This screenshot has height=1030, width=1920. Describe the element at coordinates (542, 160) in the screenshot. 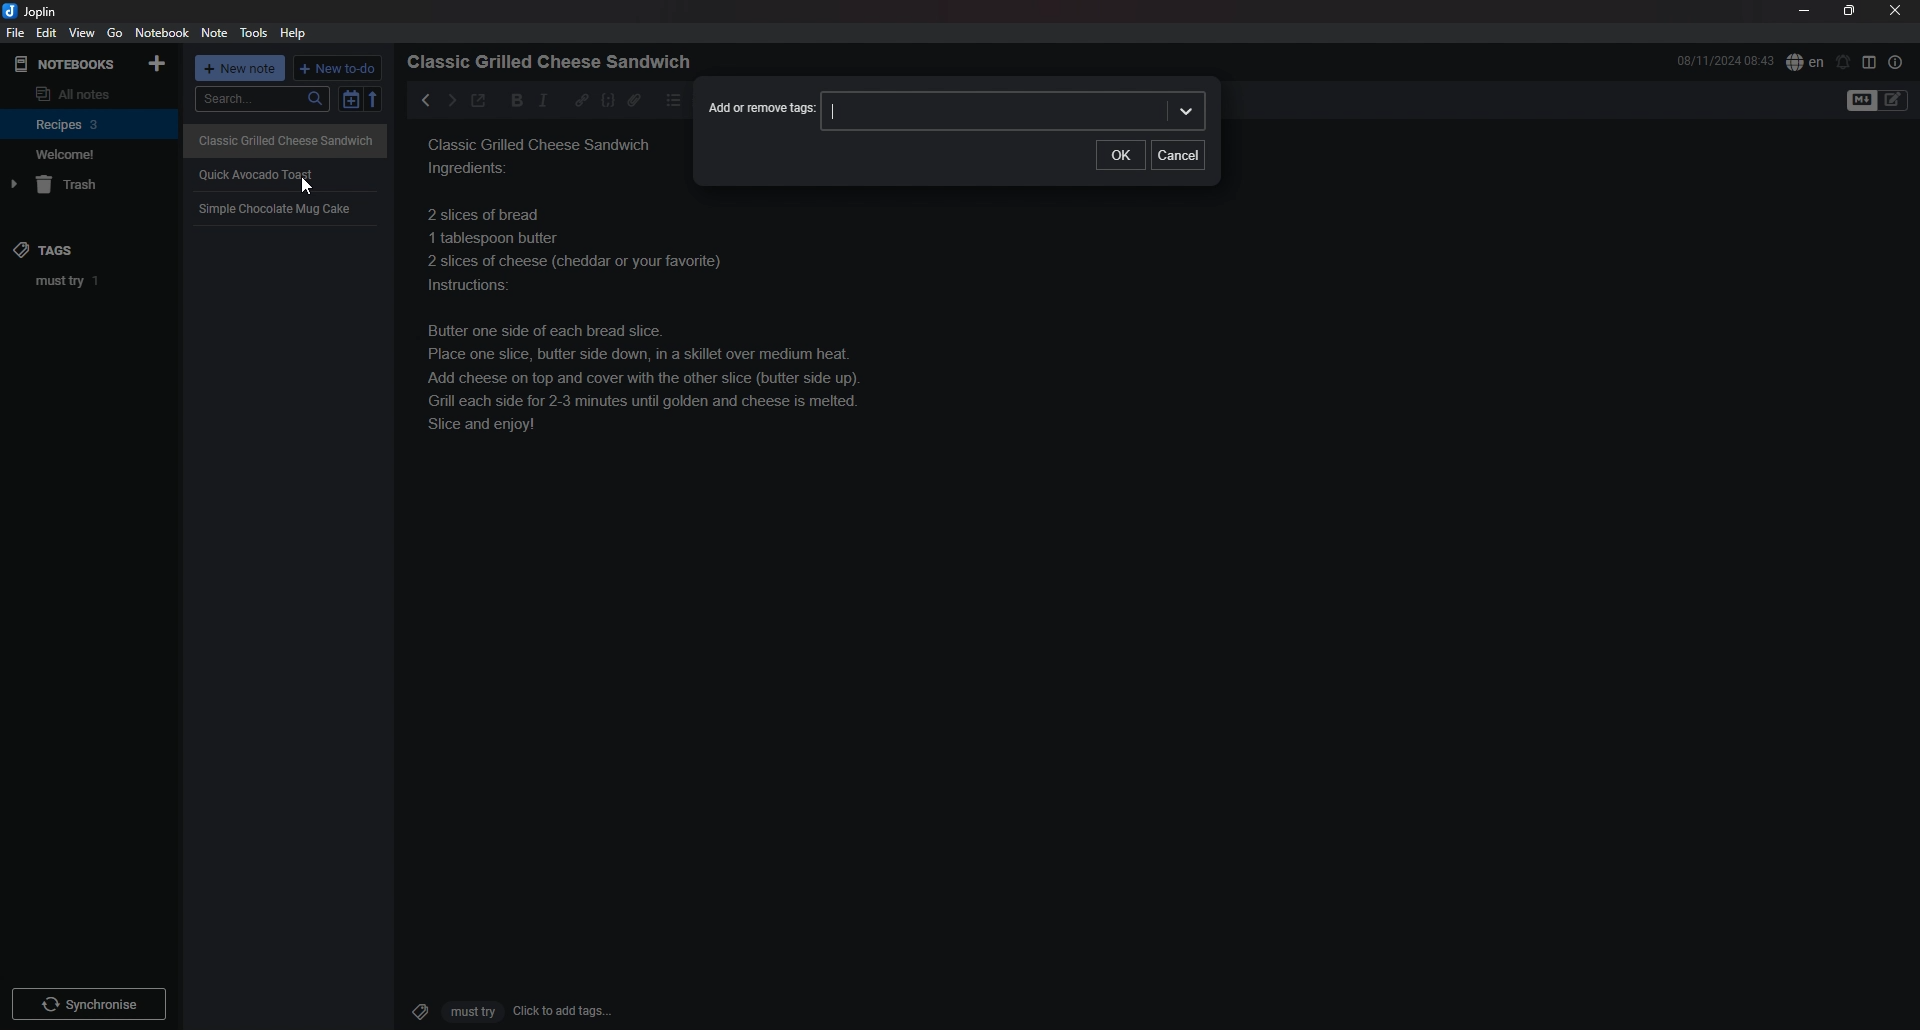

I see `recipe` at that location.